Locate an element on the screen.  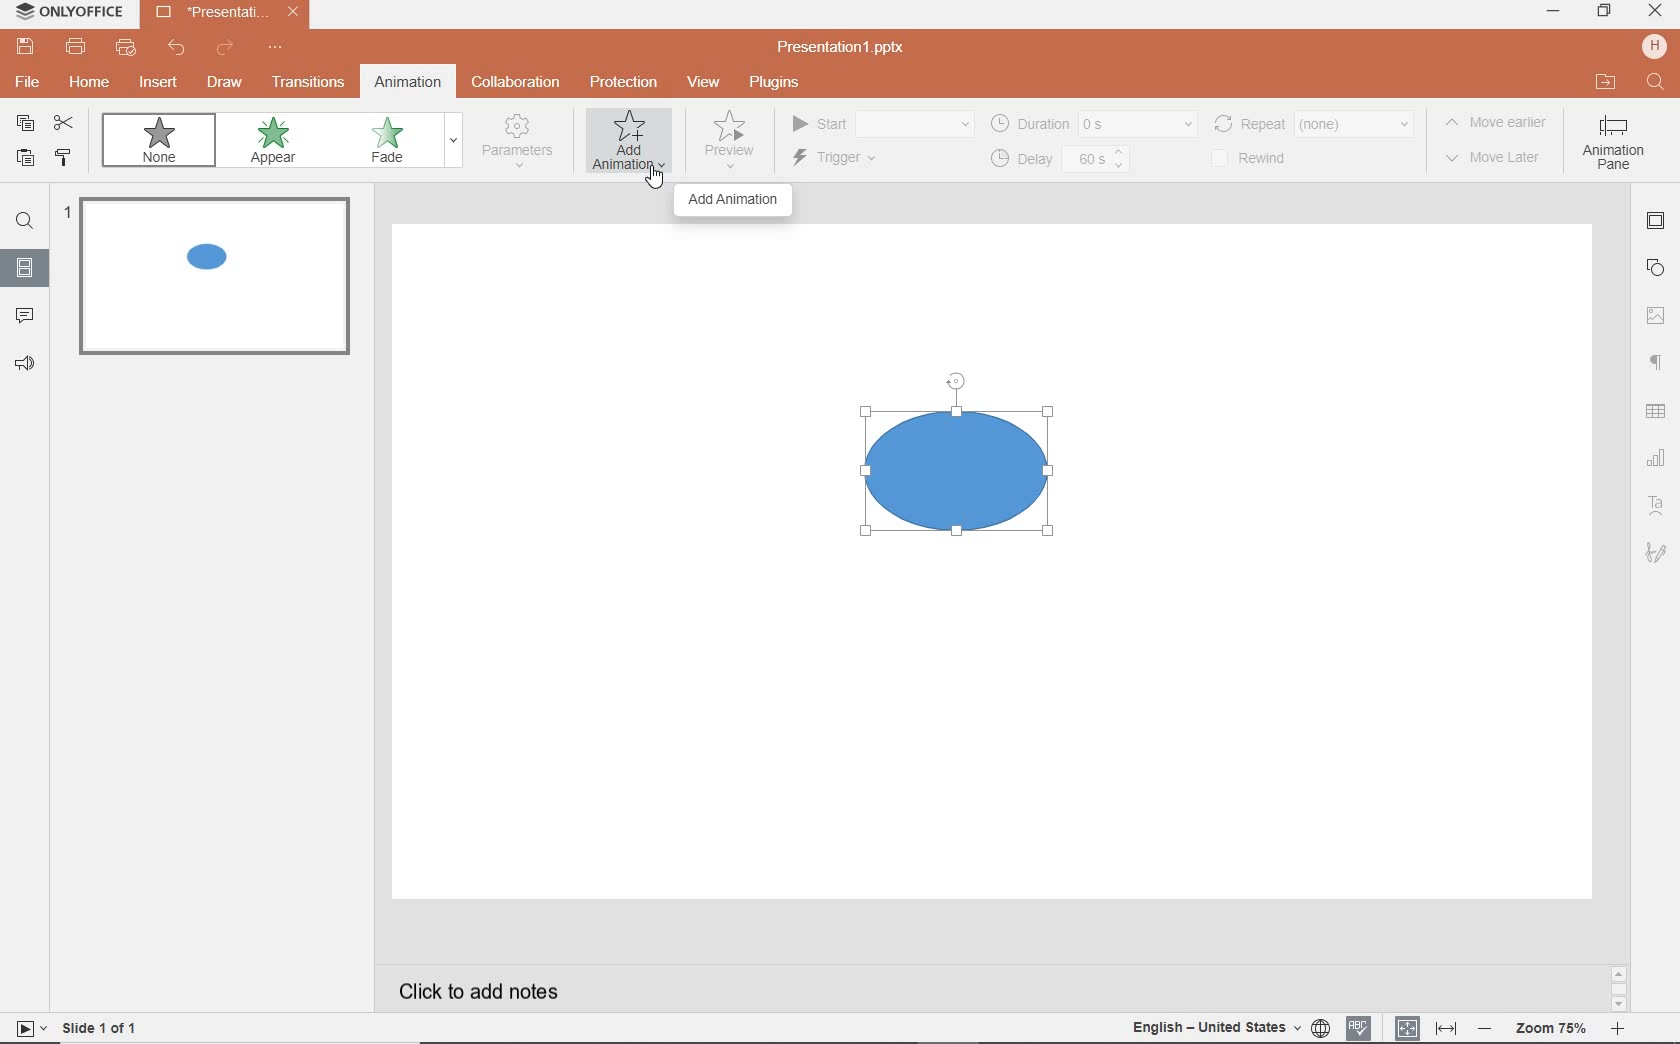
system name is located at coordinates (68, 12).